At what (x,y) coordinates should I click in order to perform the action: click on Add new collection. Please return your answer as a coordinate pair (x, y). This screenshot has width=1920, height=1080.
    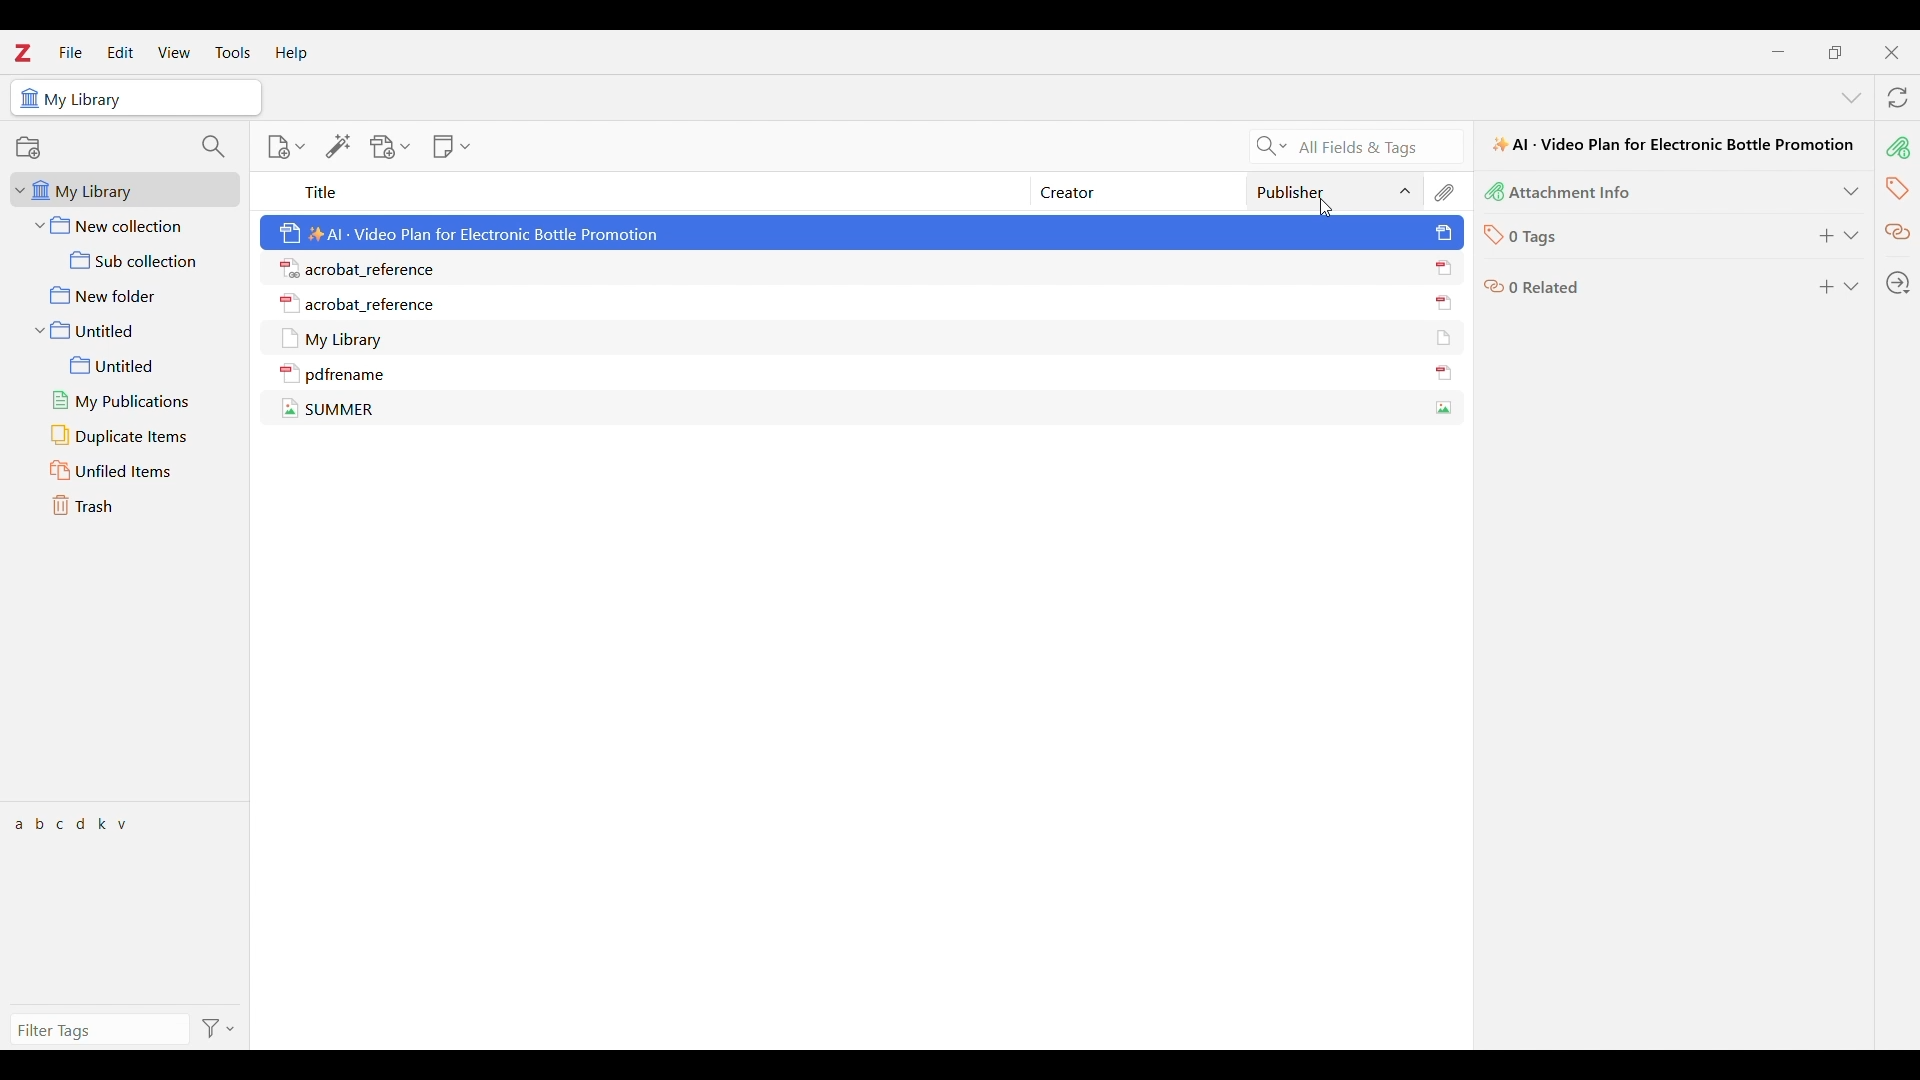
    Looking at the image, I should click on (27, 147).